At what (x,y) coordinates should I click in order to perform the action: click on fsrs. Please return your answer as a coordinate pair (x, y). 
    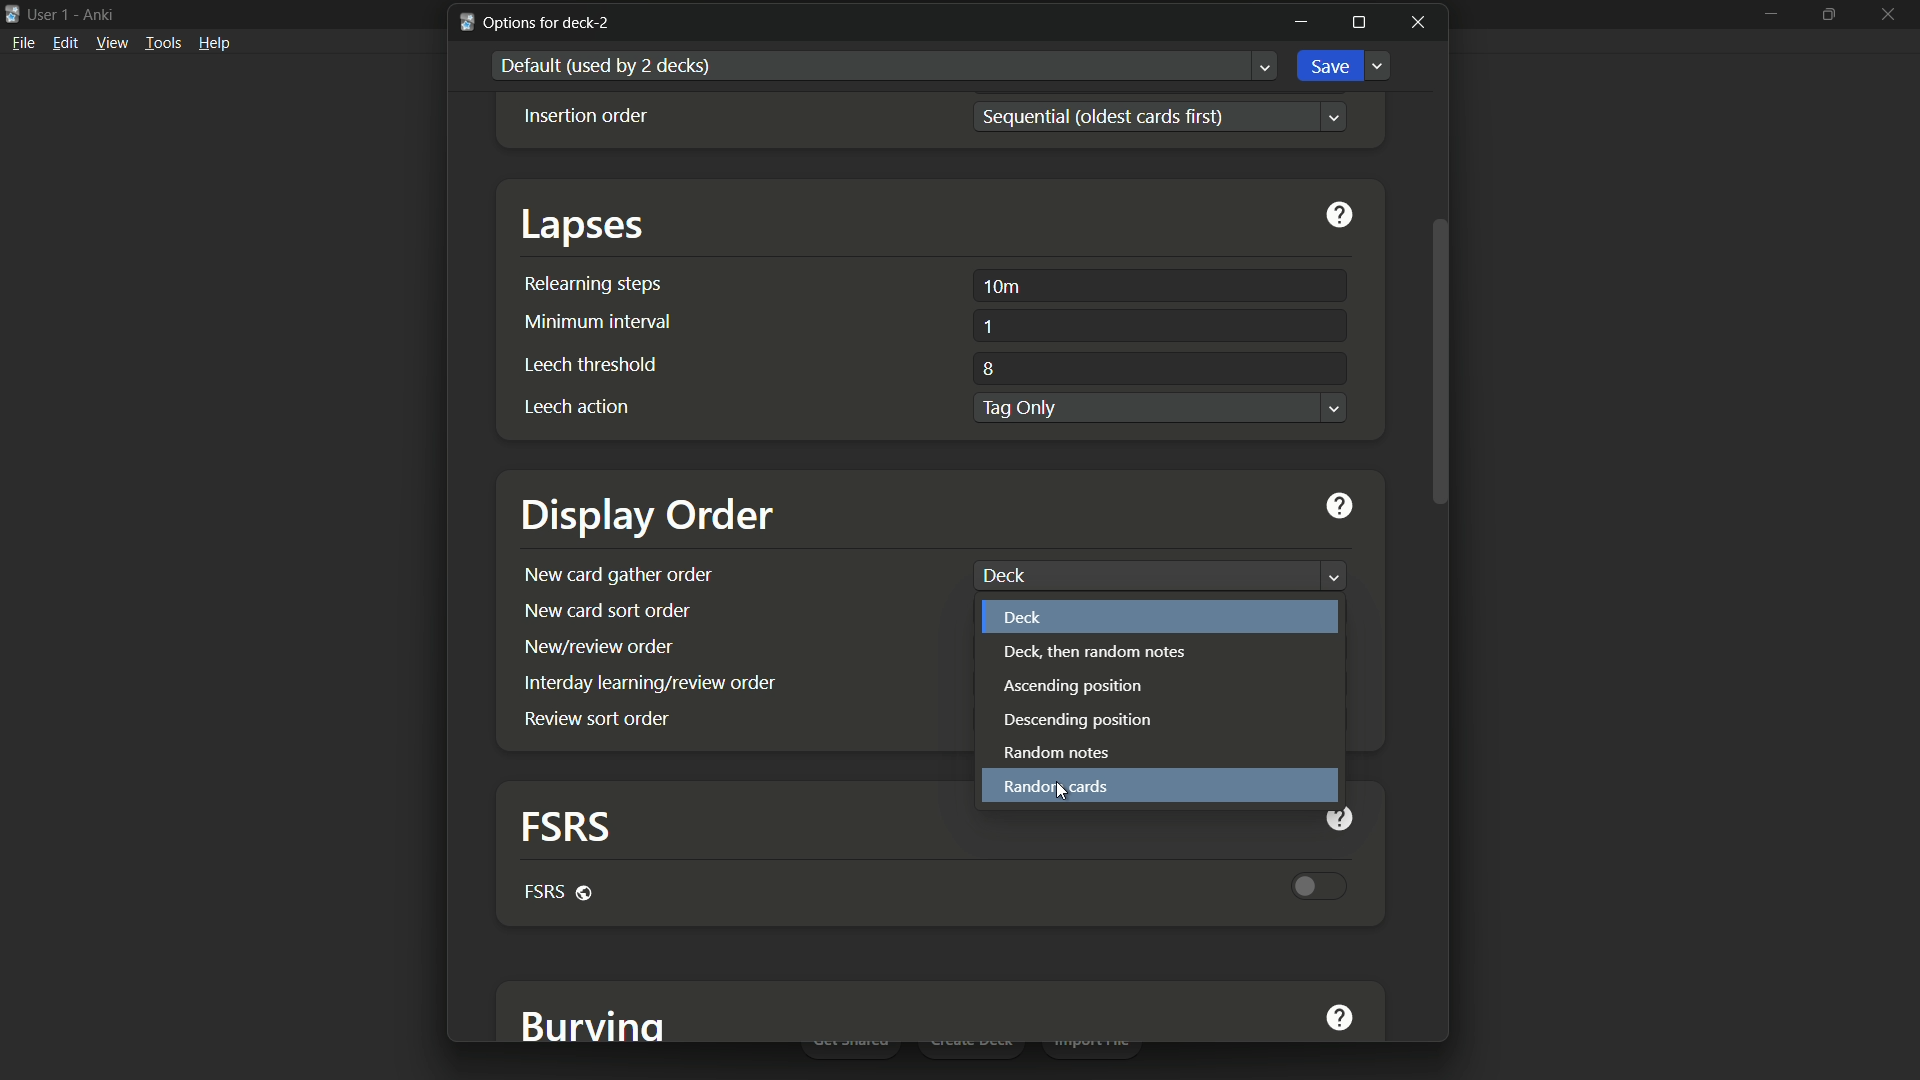
    Looking at the image, I should click on (560, 891).